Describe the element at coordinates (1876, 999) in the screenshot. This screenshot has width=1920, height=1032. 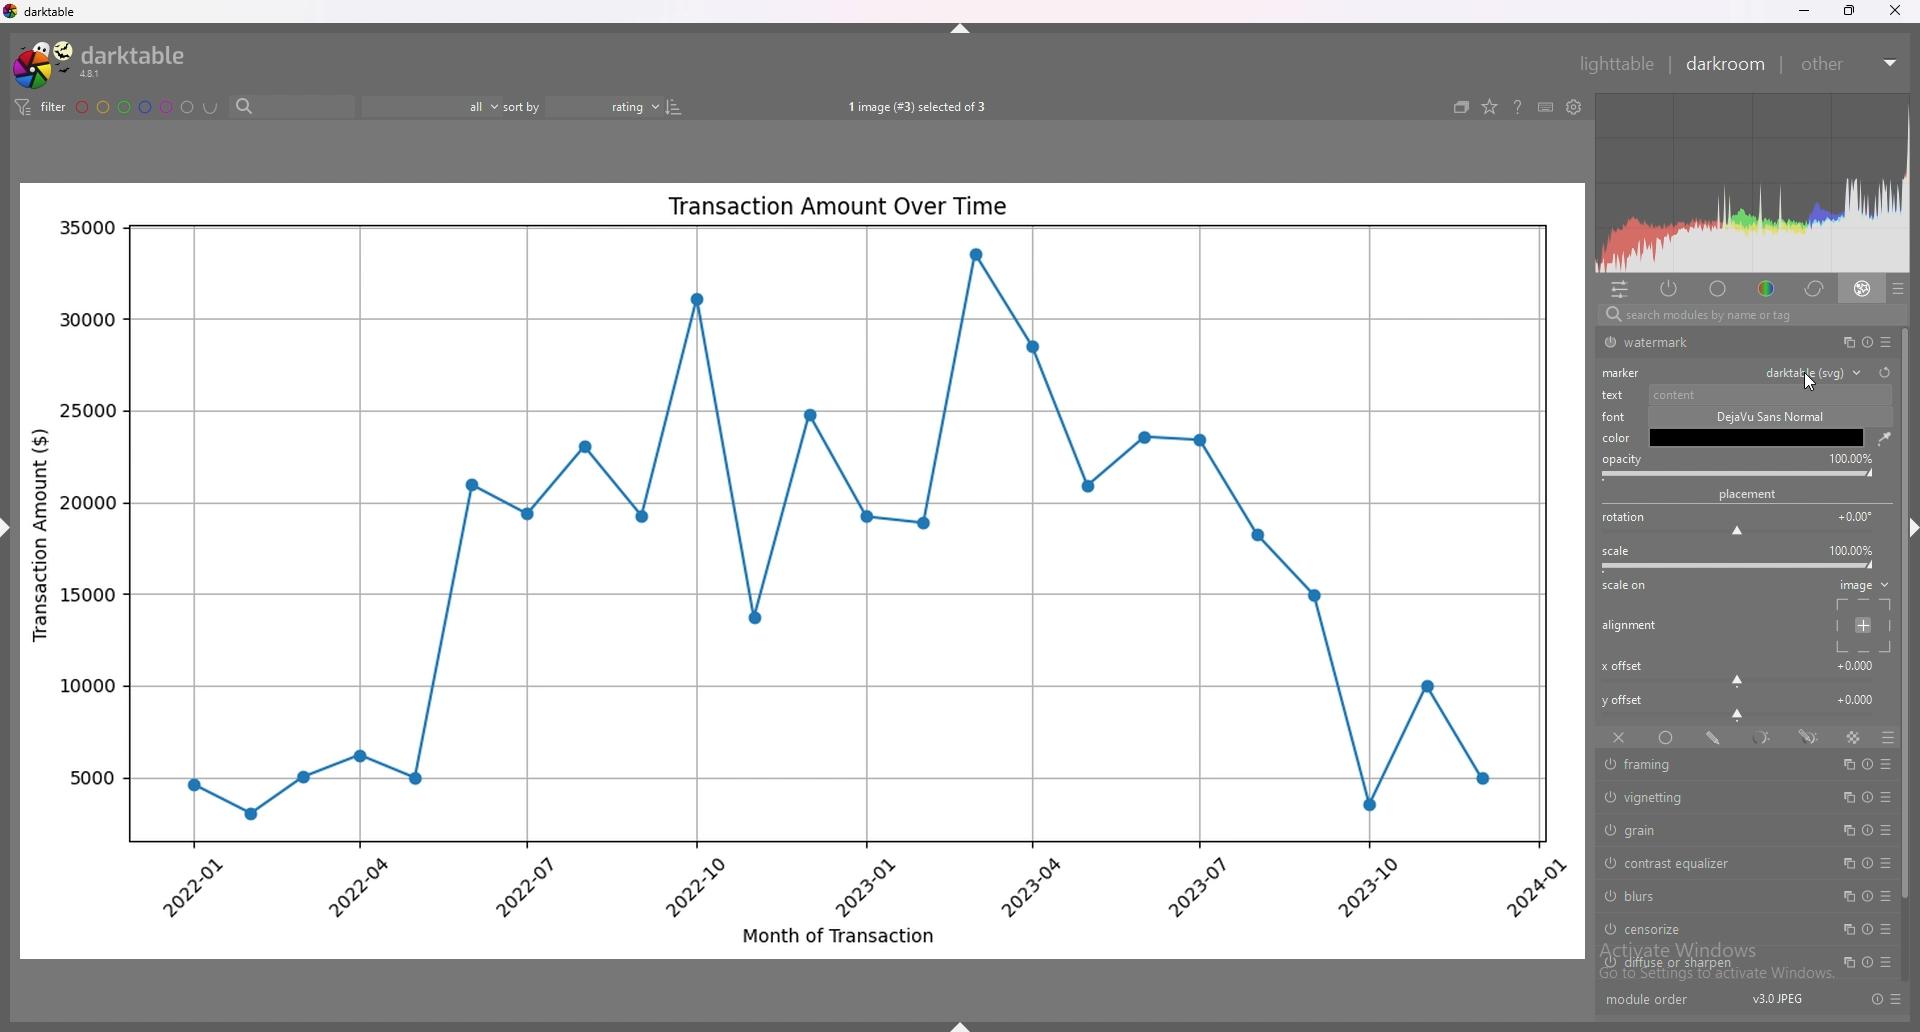
I see `reset` at that location.